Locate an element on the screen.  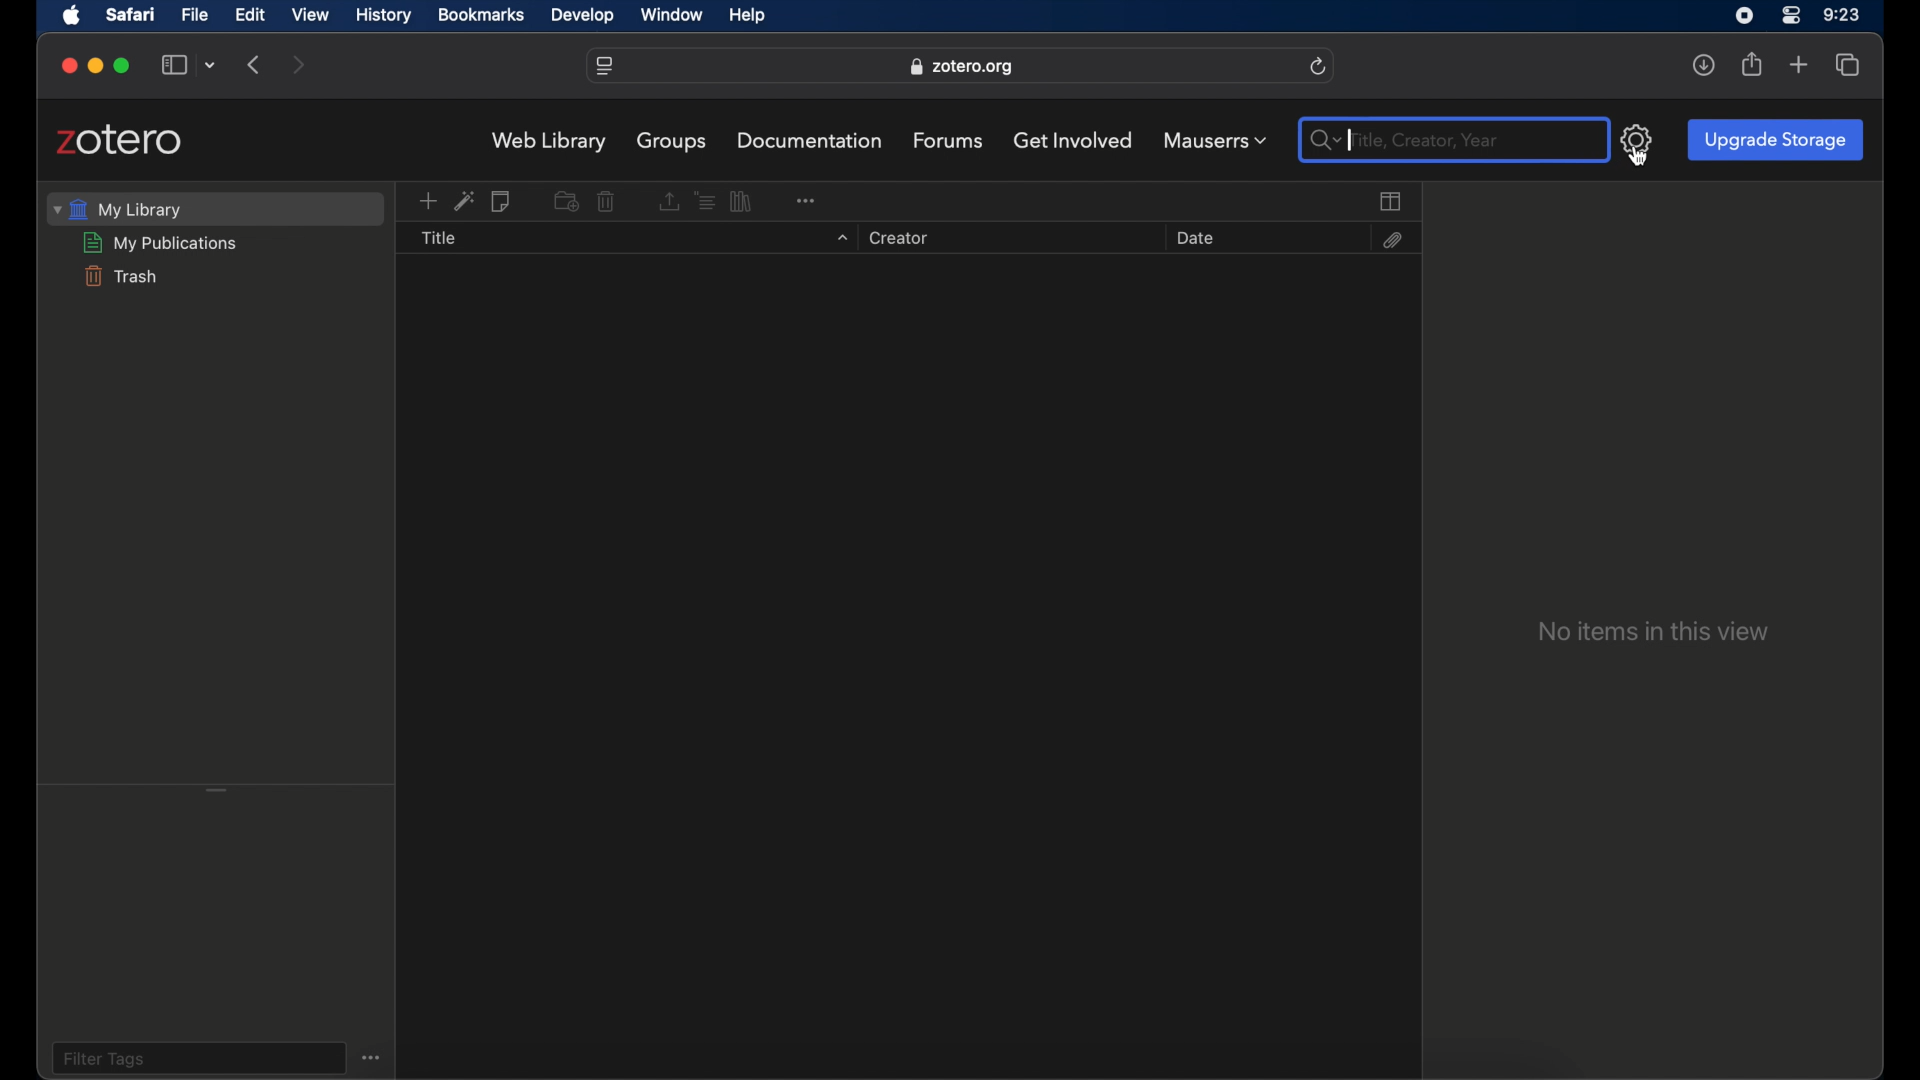
drag handle is located at coordinates (217, 788).